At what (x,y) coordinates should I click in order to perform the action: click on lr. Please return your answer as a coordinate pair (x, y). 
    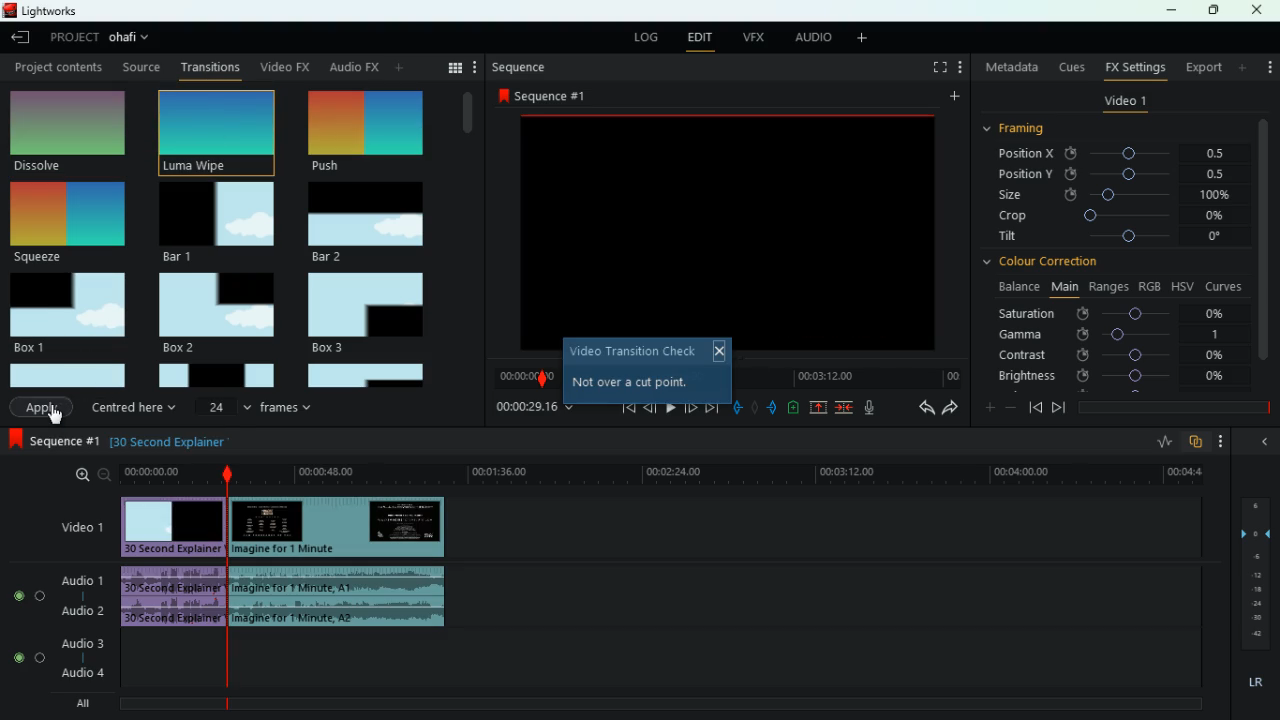
    Looking at the image, I should click on (1254, 683).